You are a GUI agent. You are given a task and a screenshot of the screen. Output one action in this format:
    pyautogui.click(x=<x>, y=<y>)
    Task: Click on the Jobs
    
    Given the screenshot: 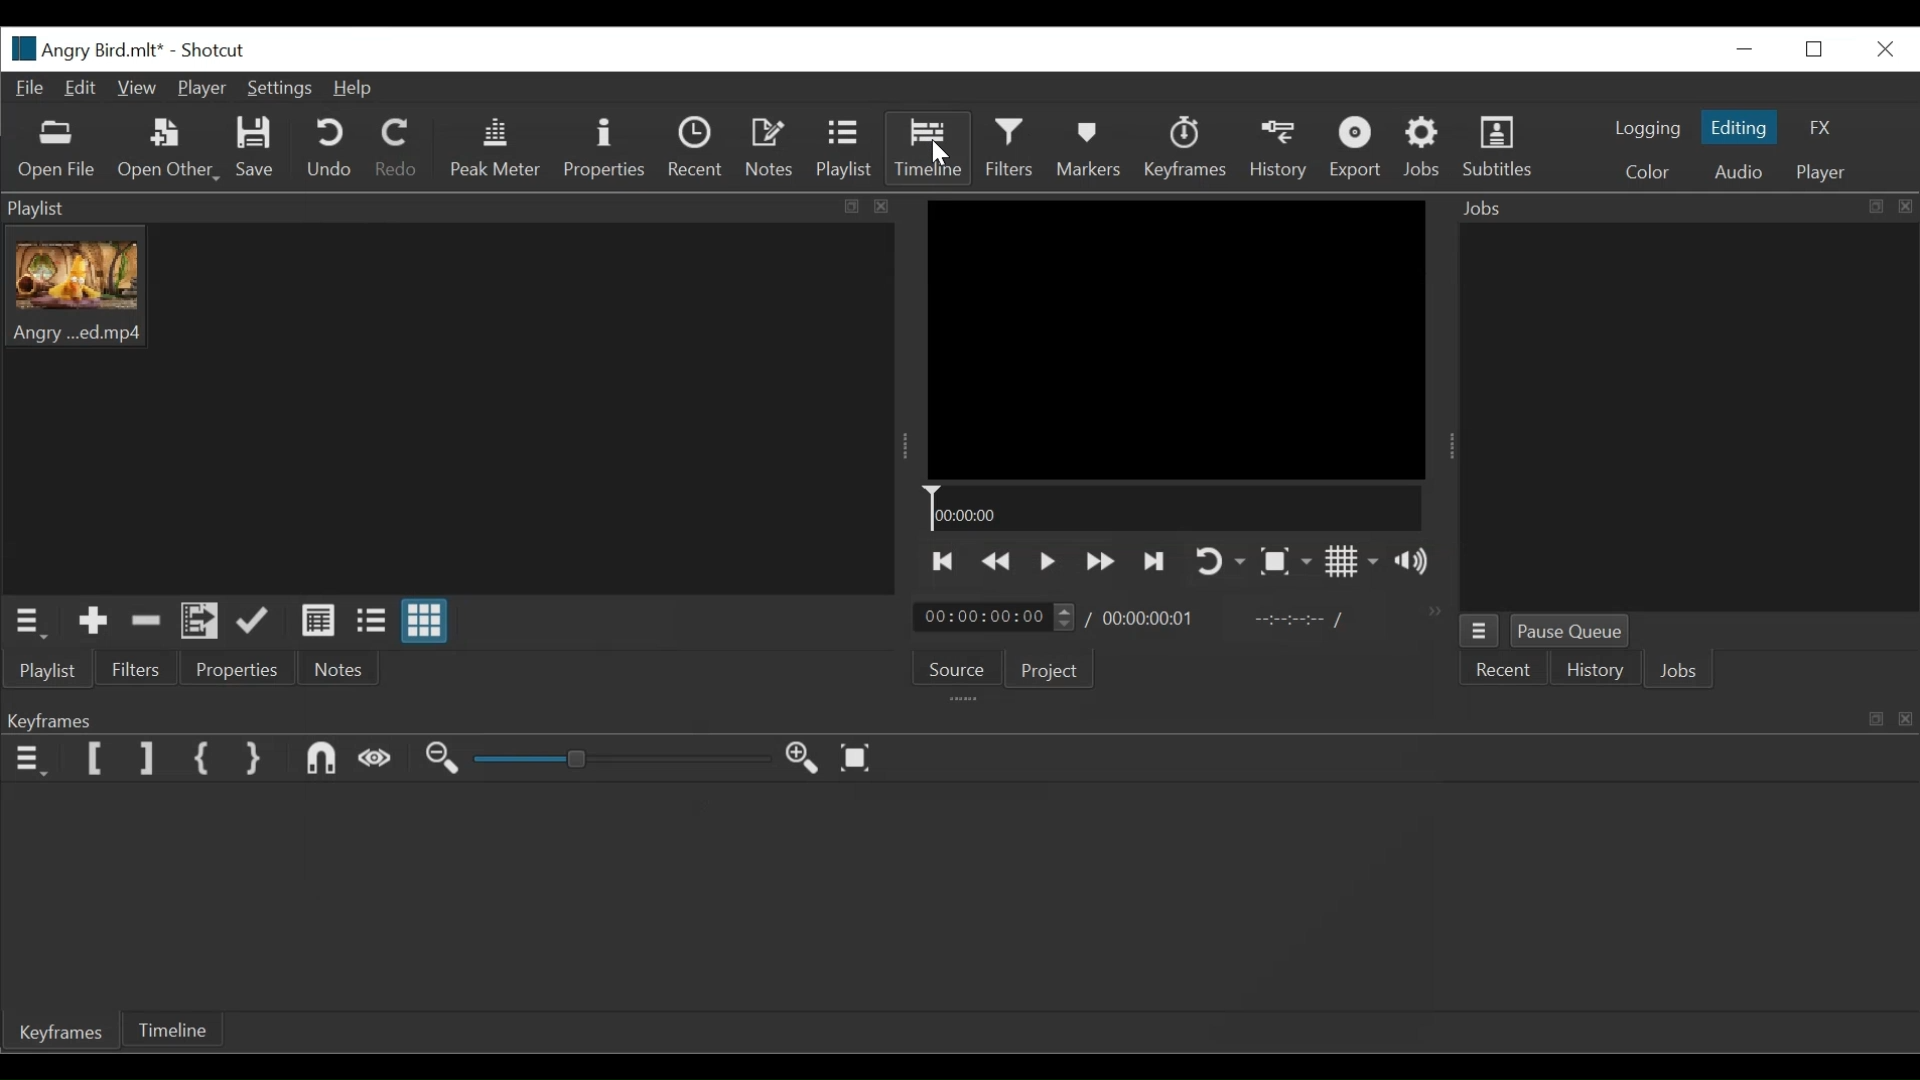 What is the action you would take?
    pyautogui.click(x=1679, y=673)
    